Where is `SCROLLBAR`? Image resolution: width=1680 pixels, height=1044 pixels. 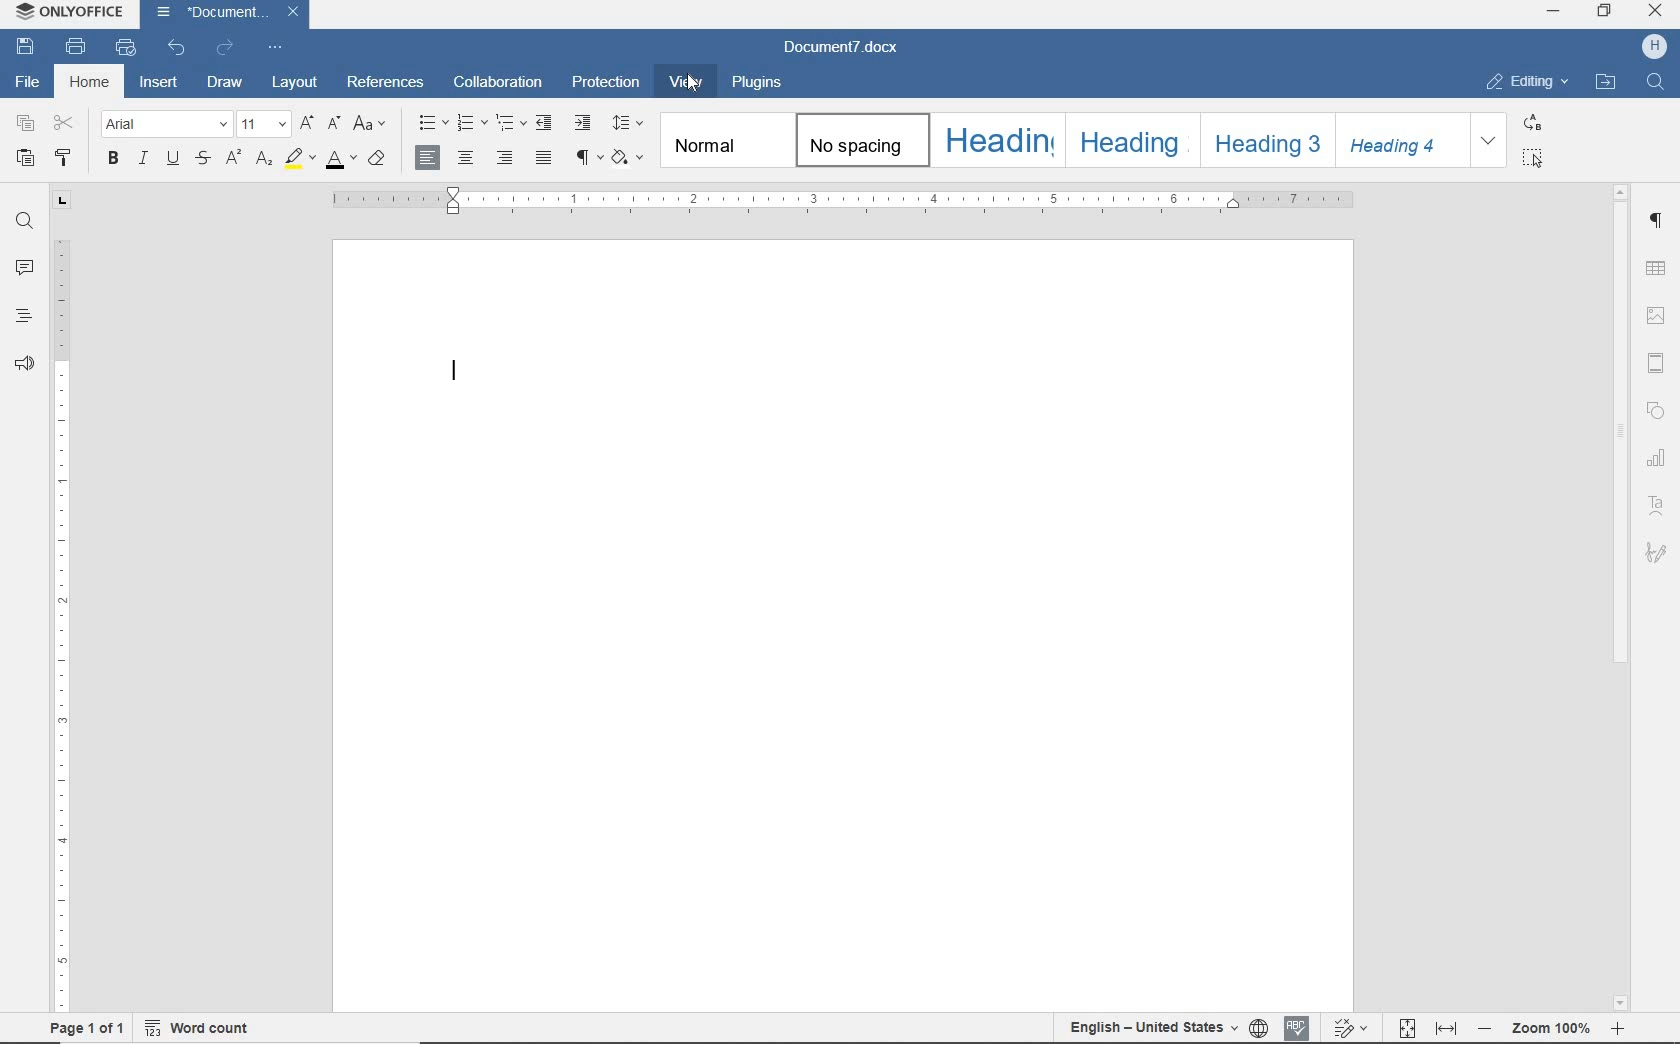
SCROLLBAR is located at coordinates (1621, 597).